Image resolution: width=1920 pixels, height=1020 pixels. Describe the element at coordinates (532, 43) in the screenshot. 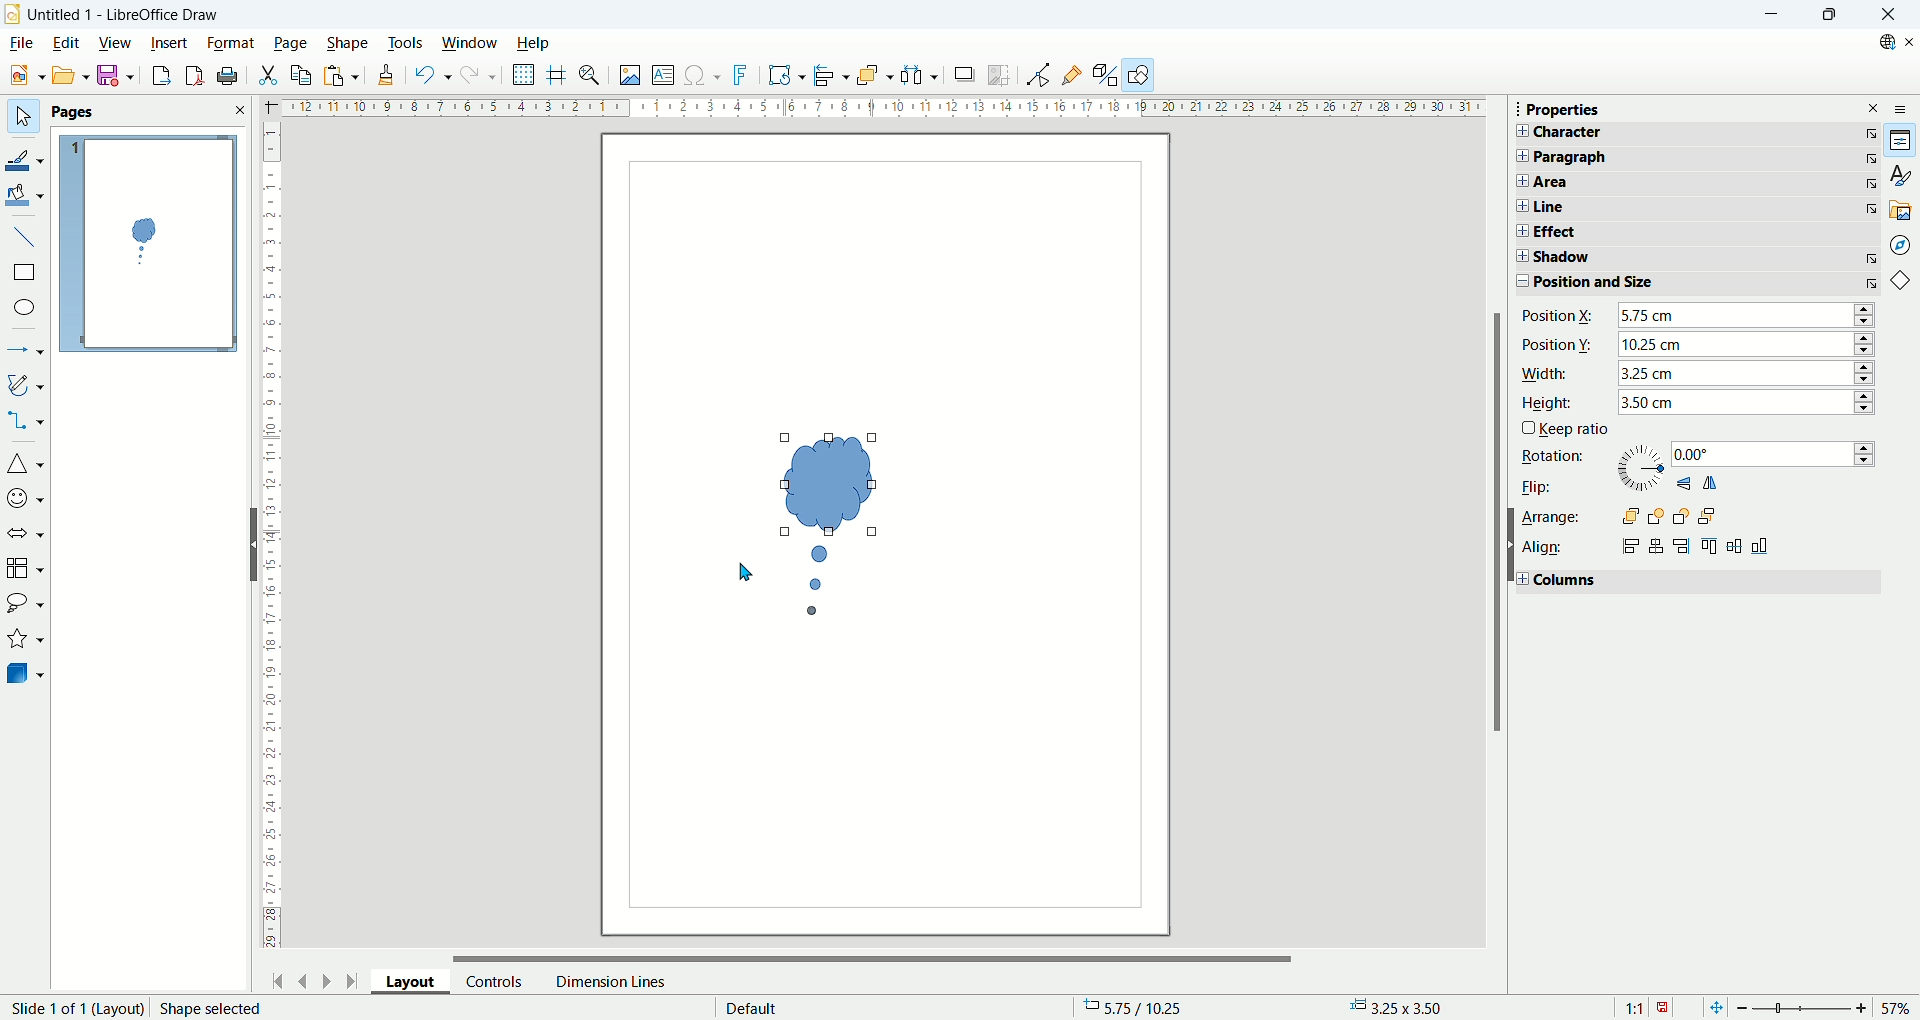

I see `help` at that location.